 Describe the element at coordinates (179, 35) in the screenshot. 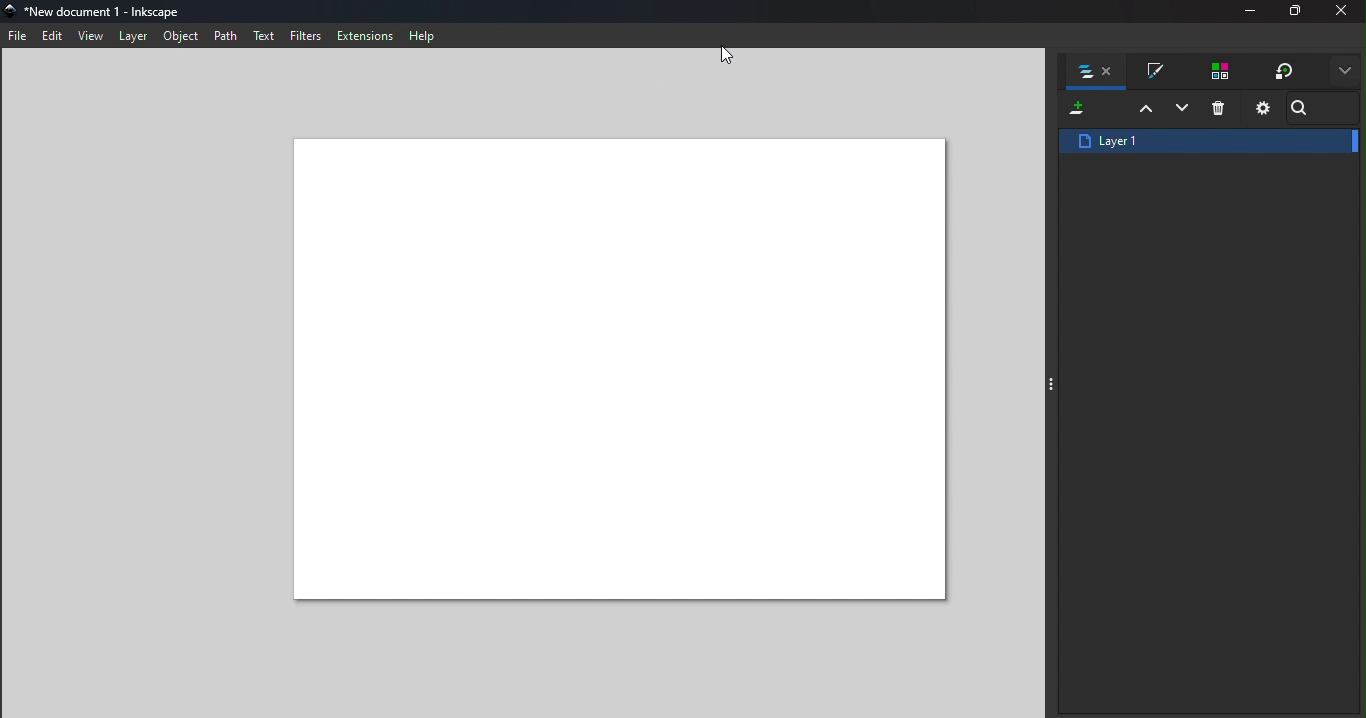

I see `Object` at that location.